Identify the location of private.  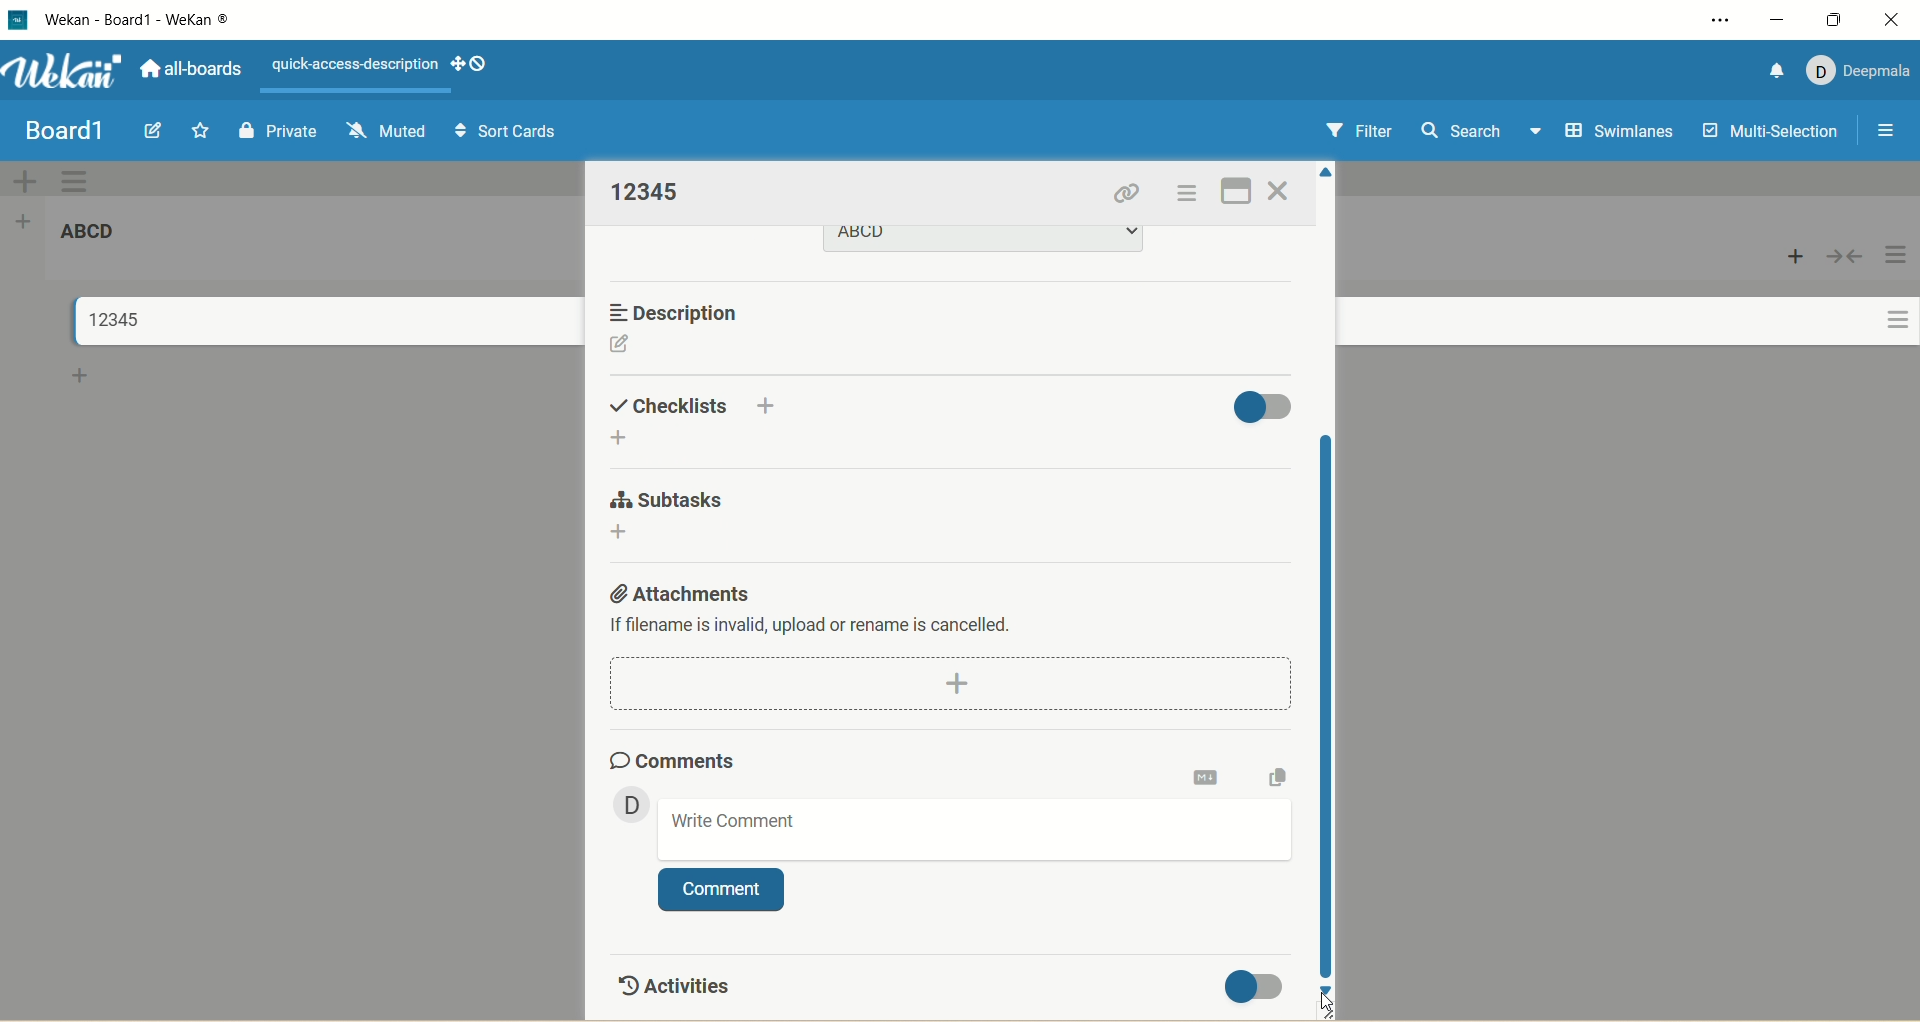
(279, 128).